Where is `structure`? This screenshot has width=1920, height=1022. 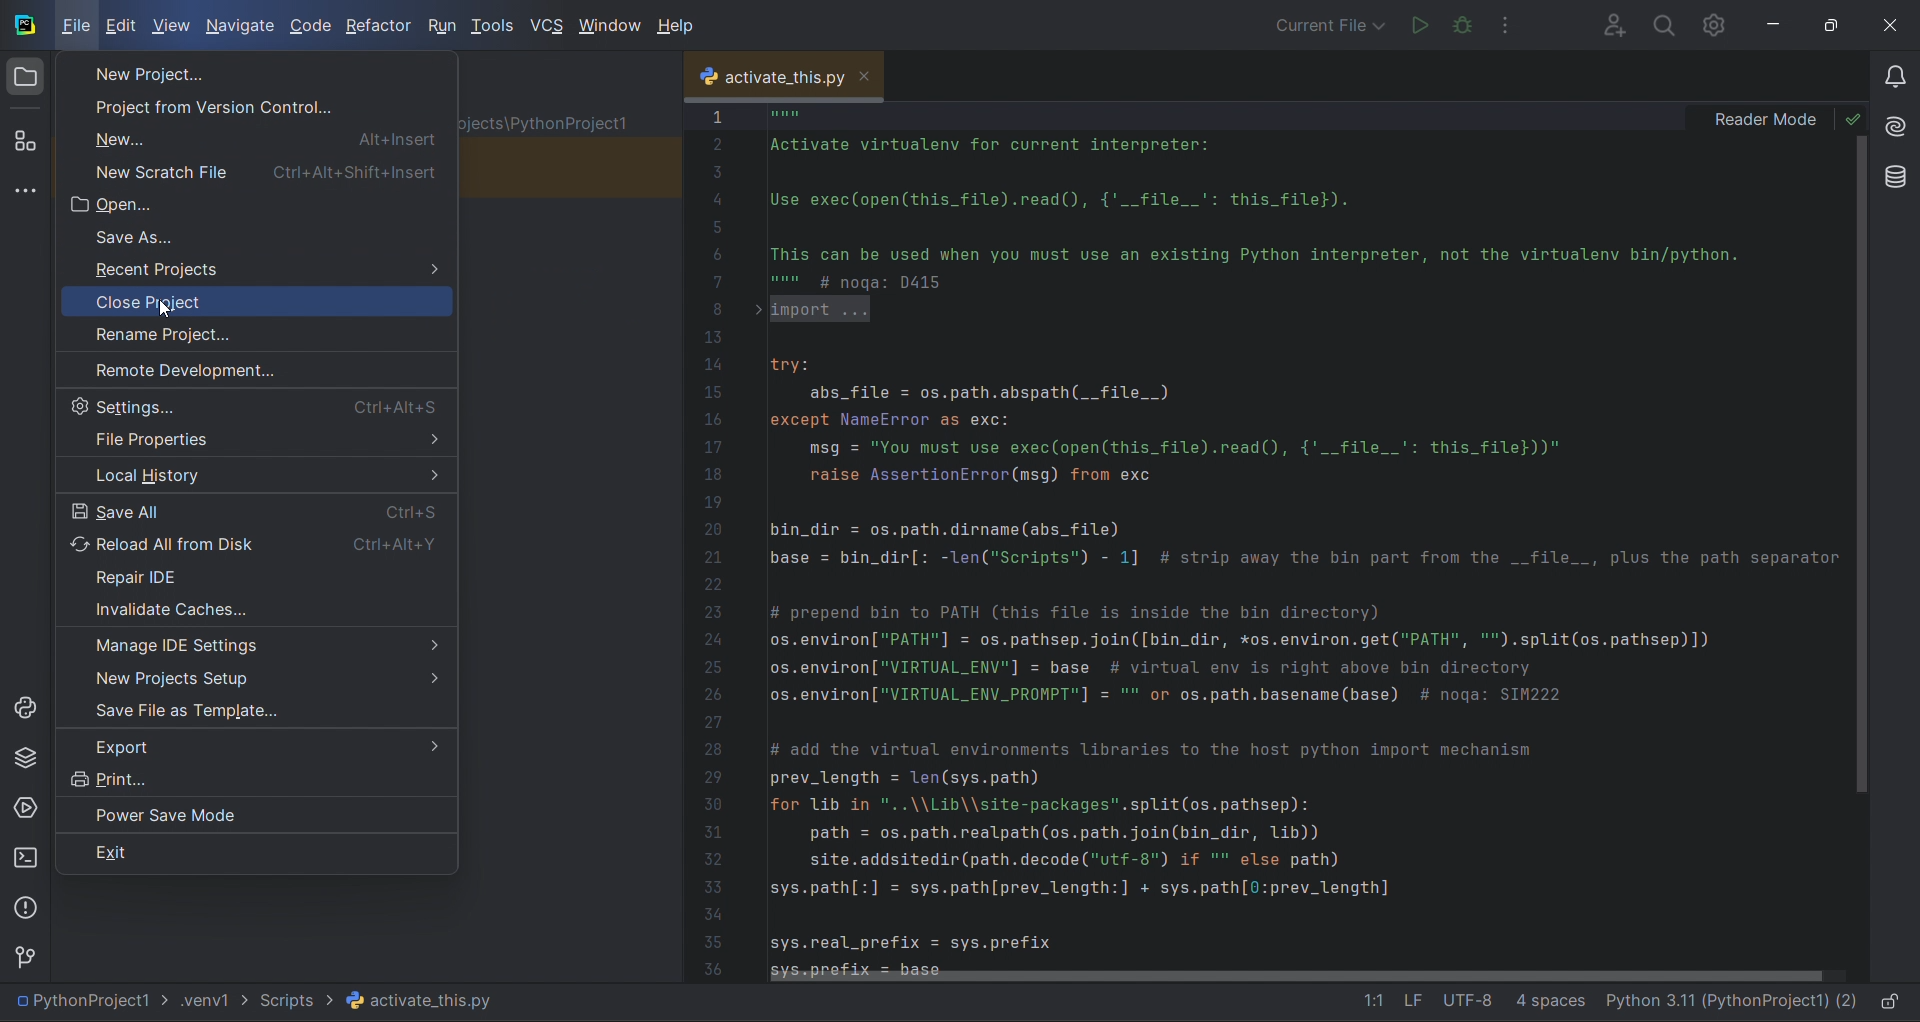 structure is located at coordinates (28, 137).